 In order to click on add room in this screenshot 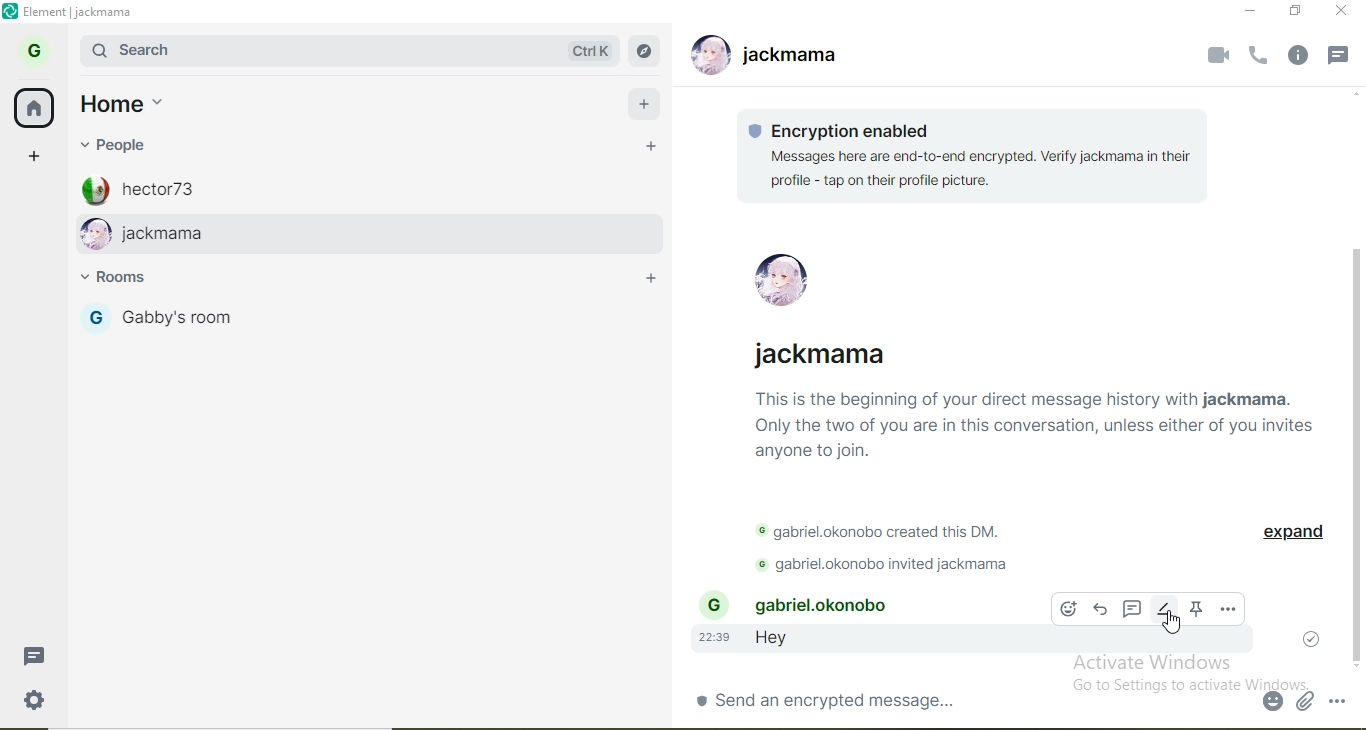, I will do `click(649, 275)`.